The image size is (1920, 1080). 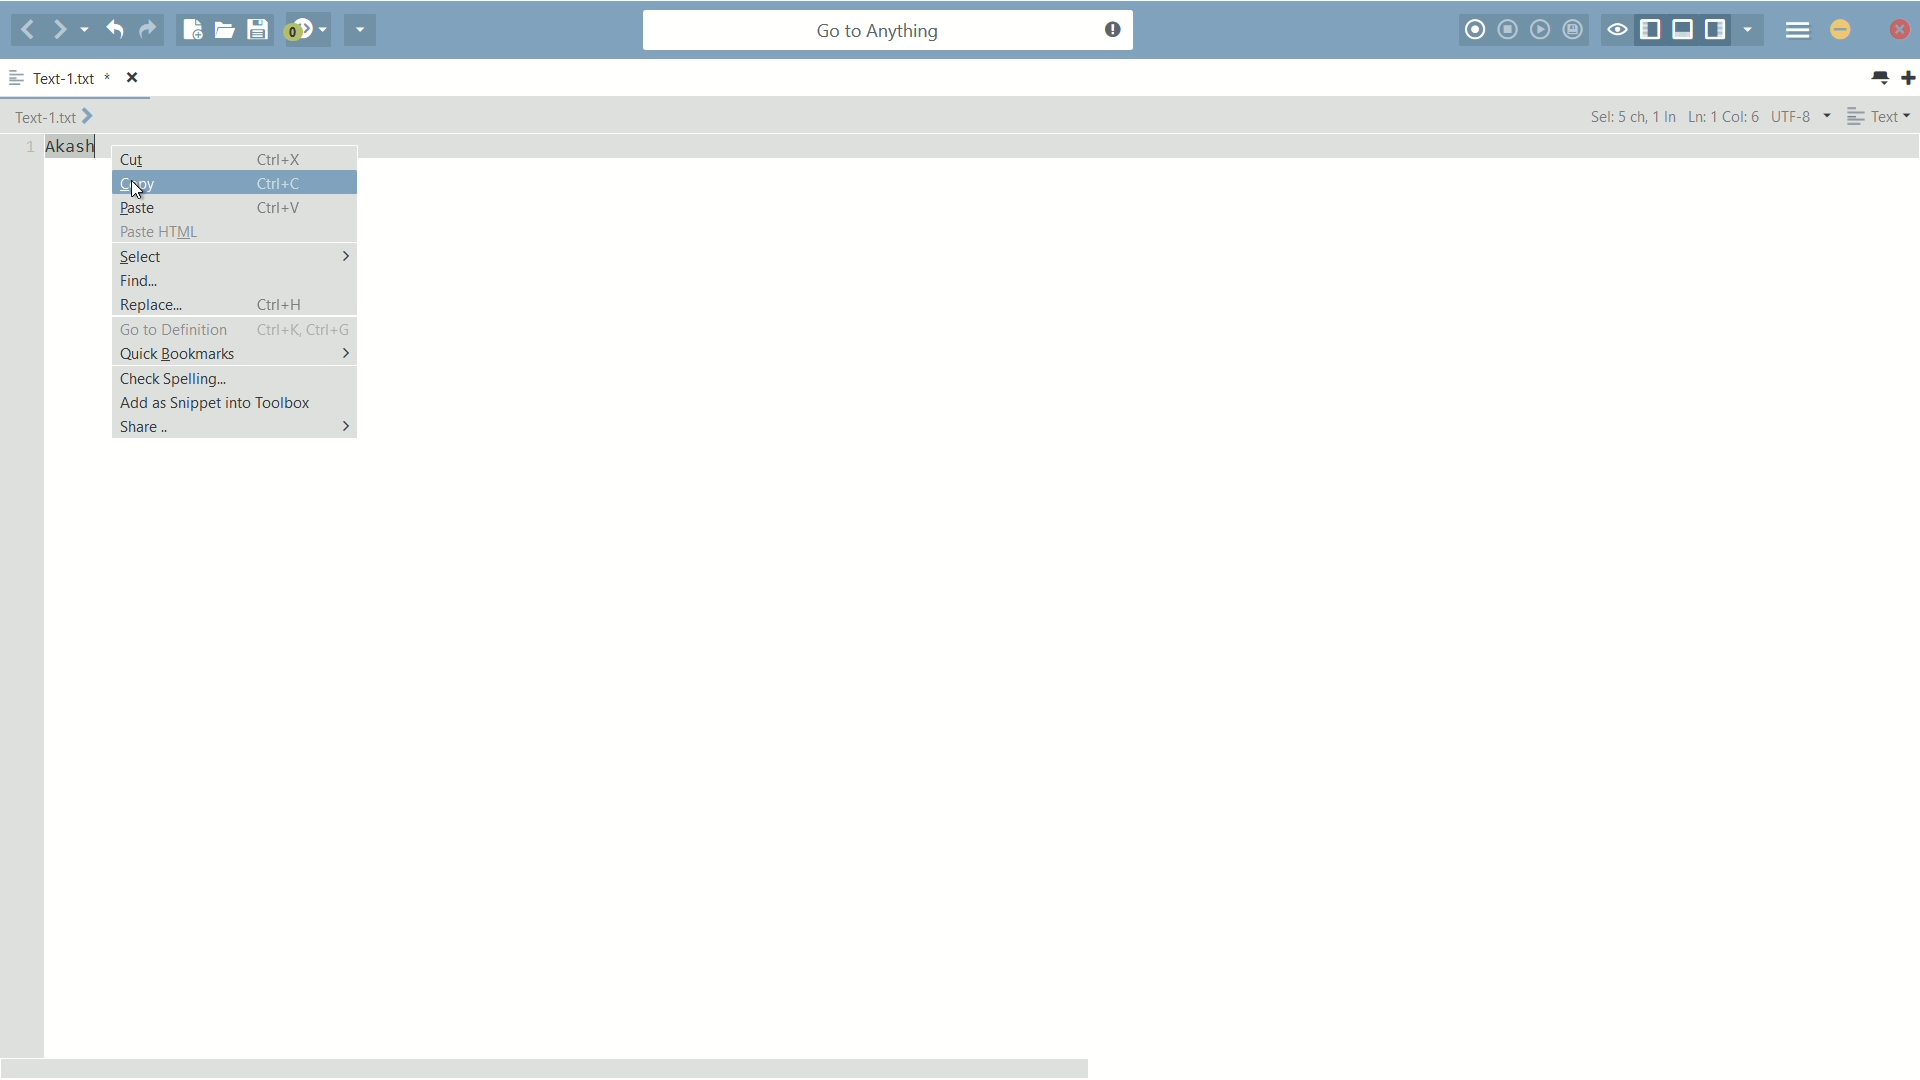 What do you see at coordinates (1897, 29) in the screenshot?
I see `close app` at bounding box center [1897, 29].